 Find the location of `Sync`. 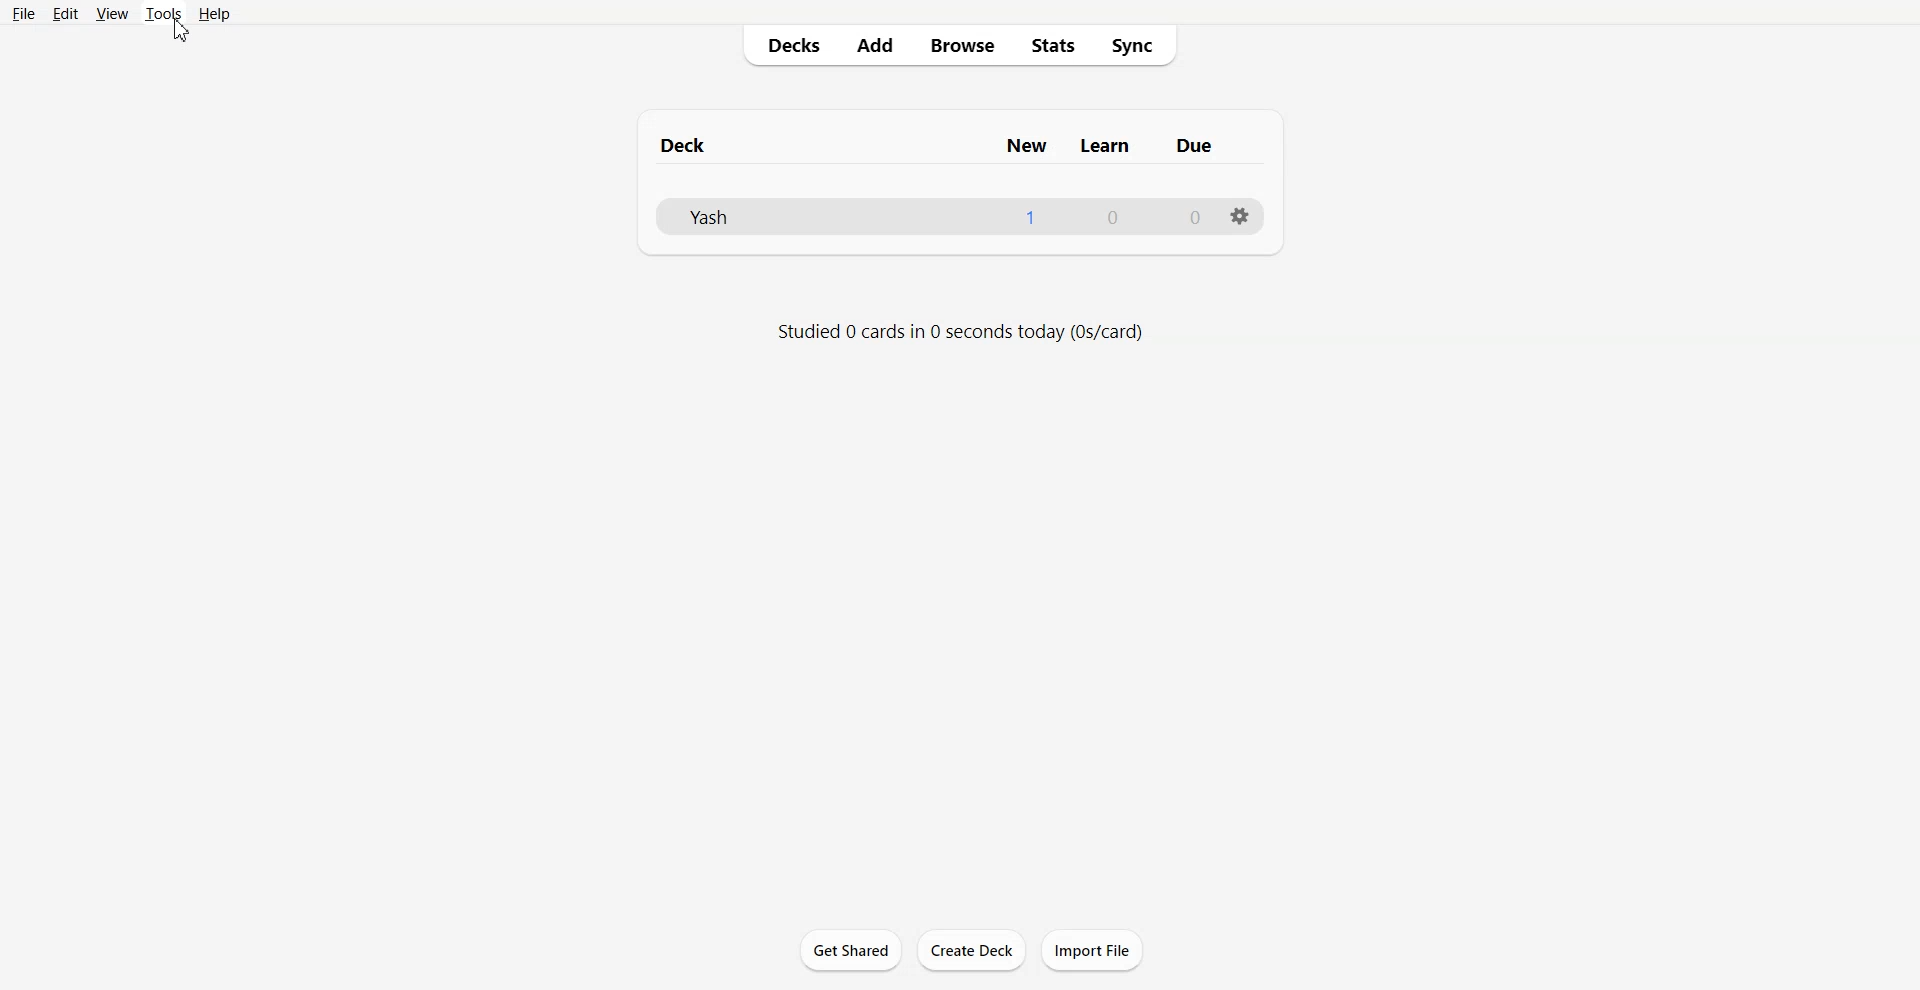

Sync is located at coordinates (1142, 45).